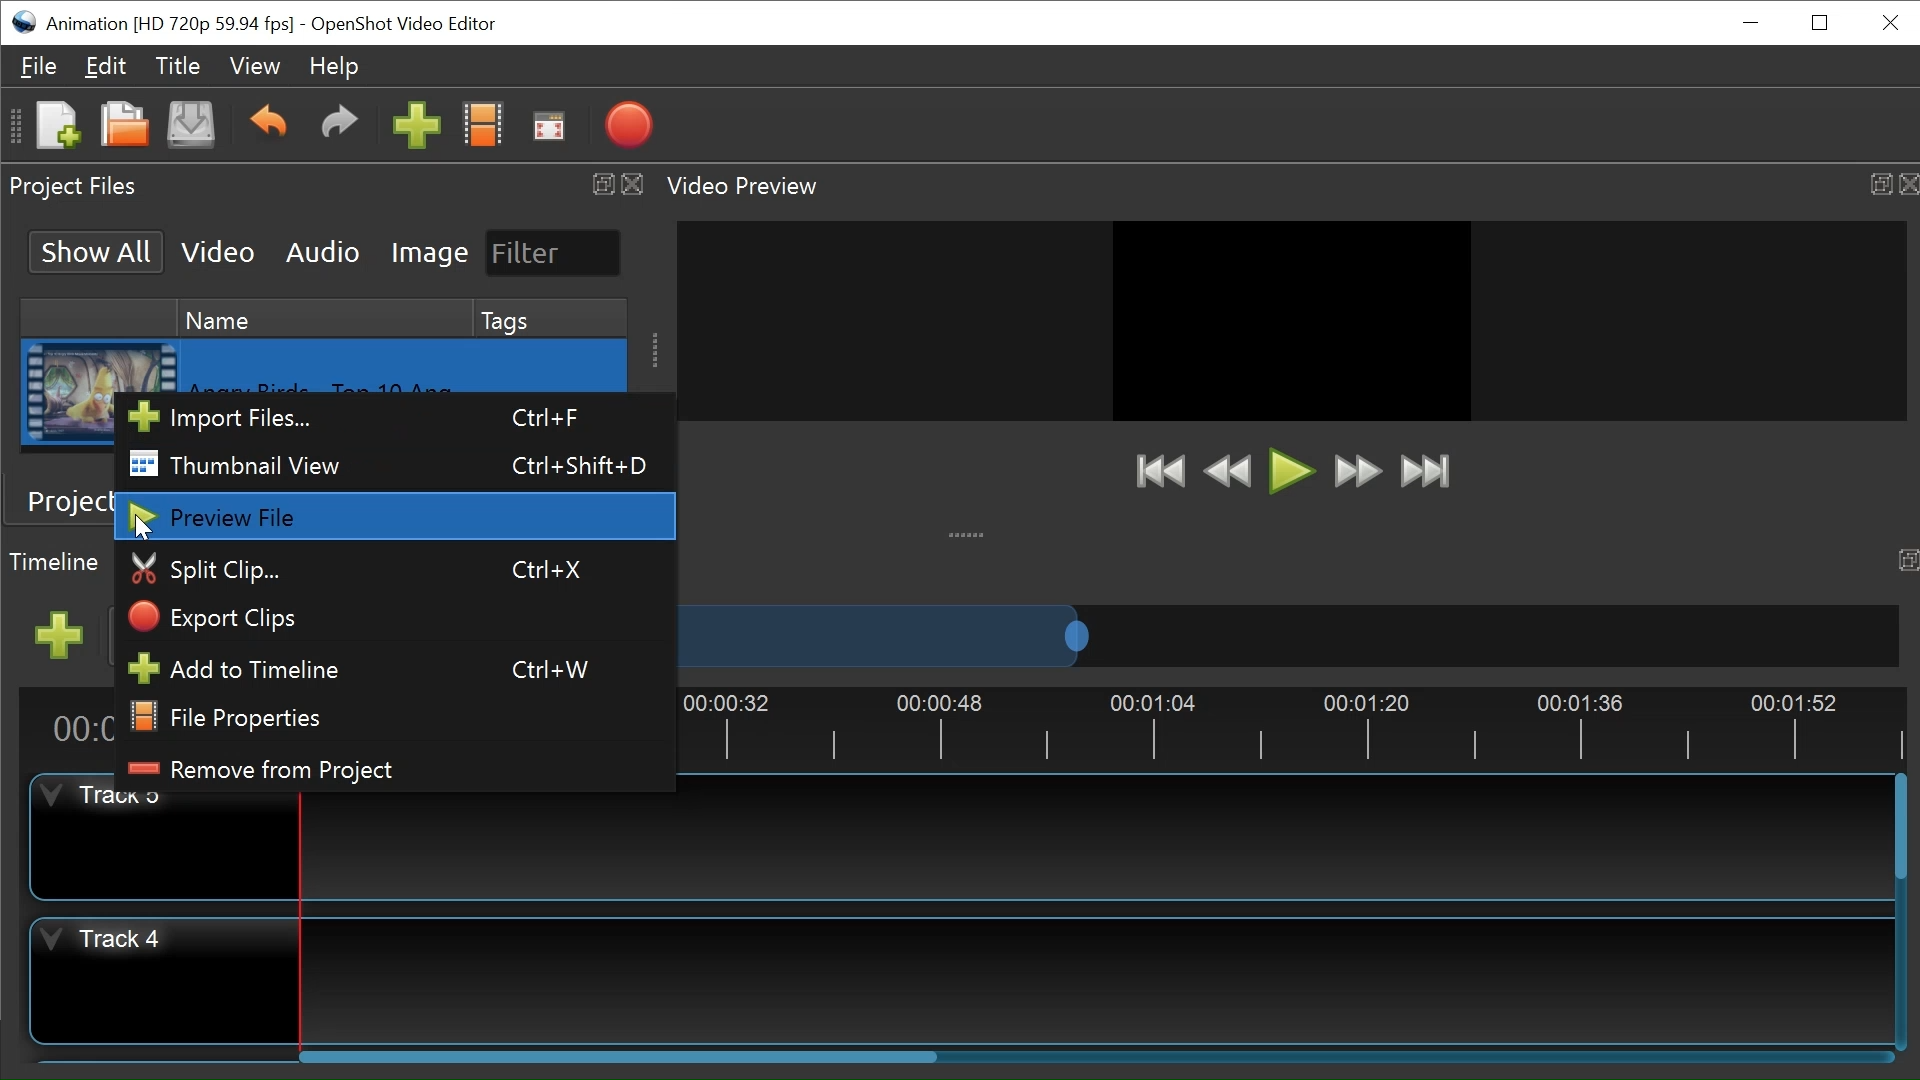  I want to click on Track Header, so click(165, 845).